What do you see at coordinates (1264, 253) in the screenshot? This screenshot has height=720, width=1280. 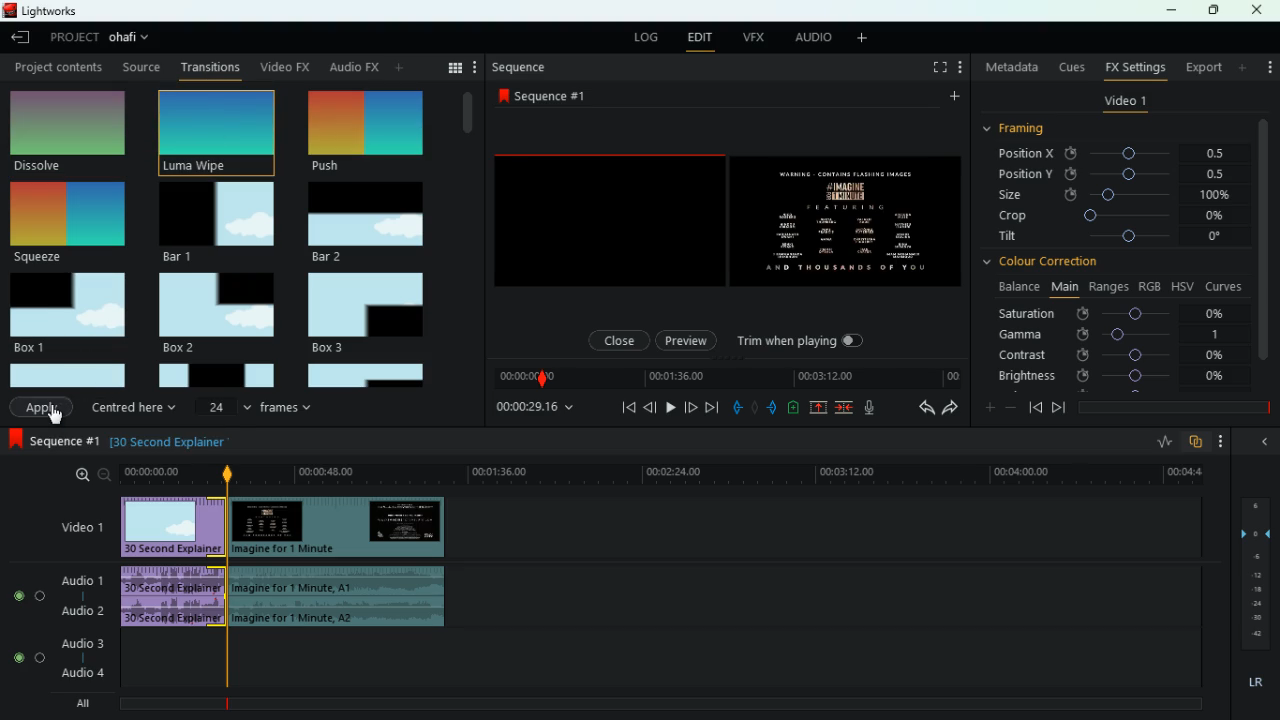 I see `vertical scroll bar` at bounding box center [1264, 253].